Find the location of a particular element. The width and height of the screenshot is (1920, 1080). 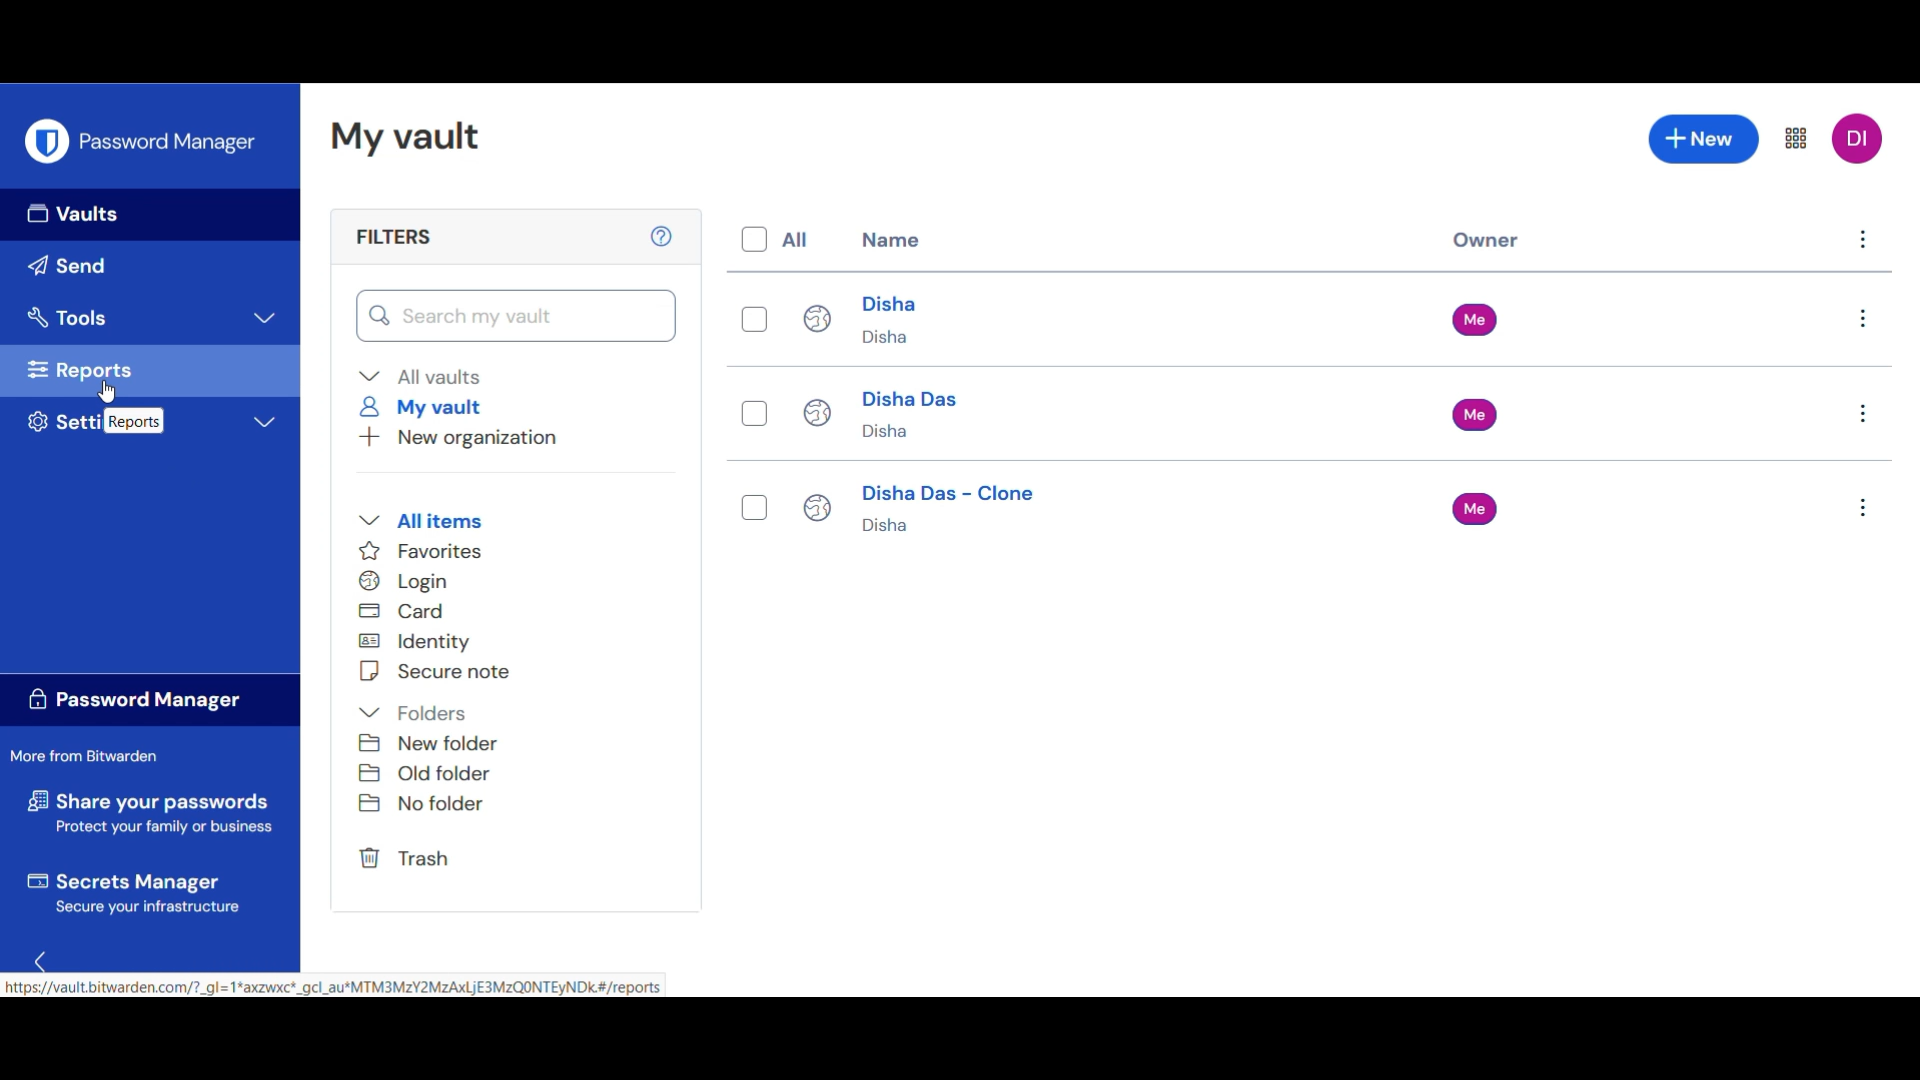

My vault, current selection highlighted is located at coordinates (423, 408).